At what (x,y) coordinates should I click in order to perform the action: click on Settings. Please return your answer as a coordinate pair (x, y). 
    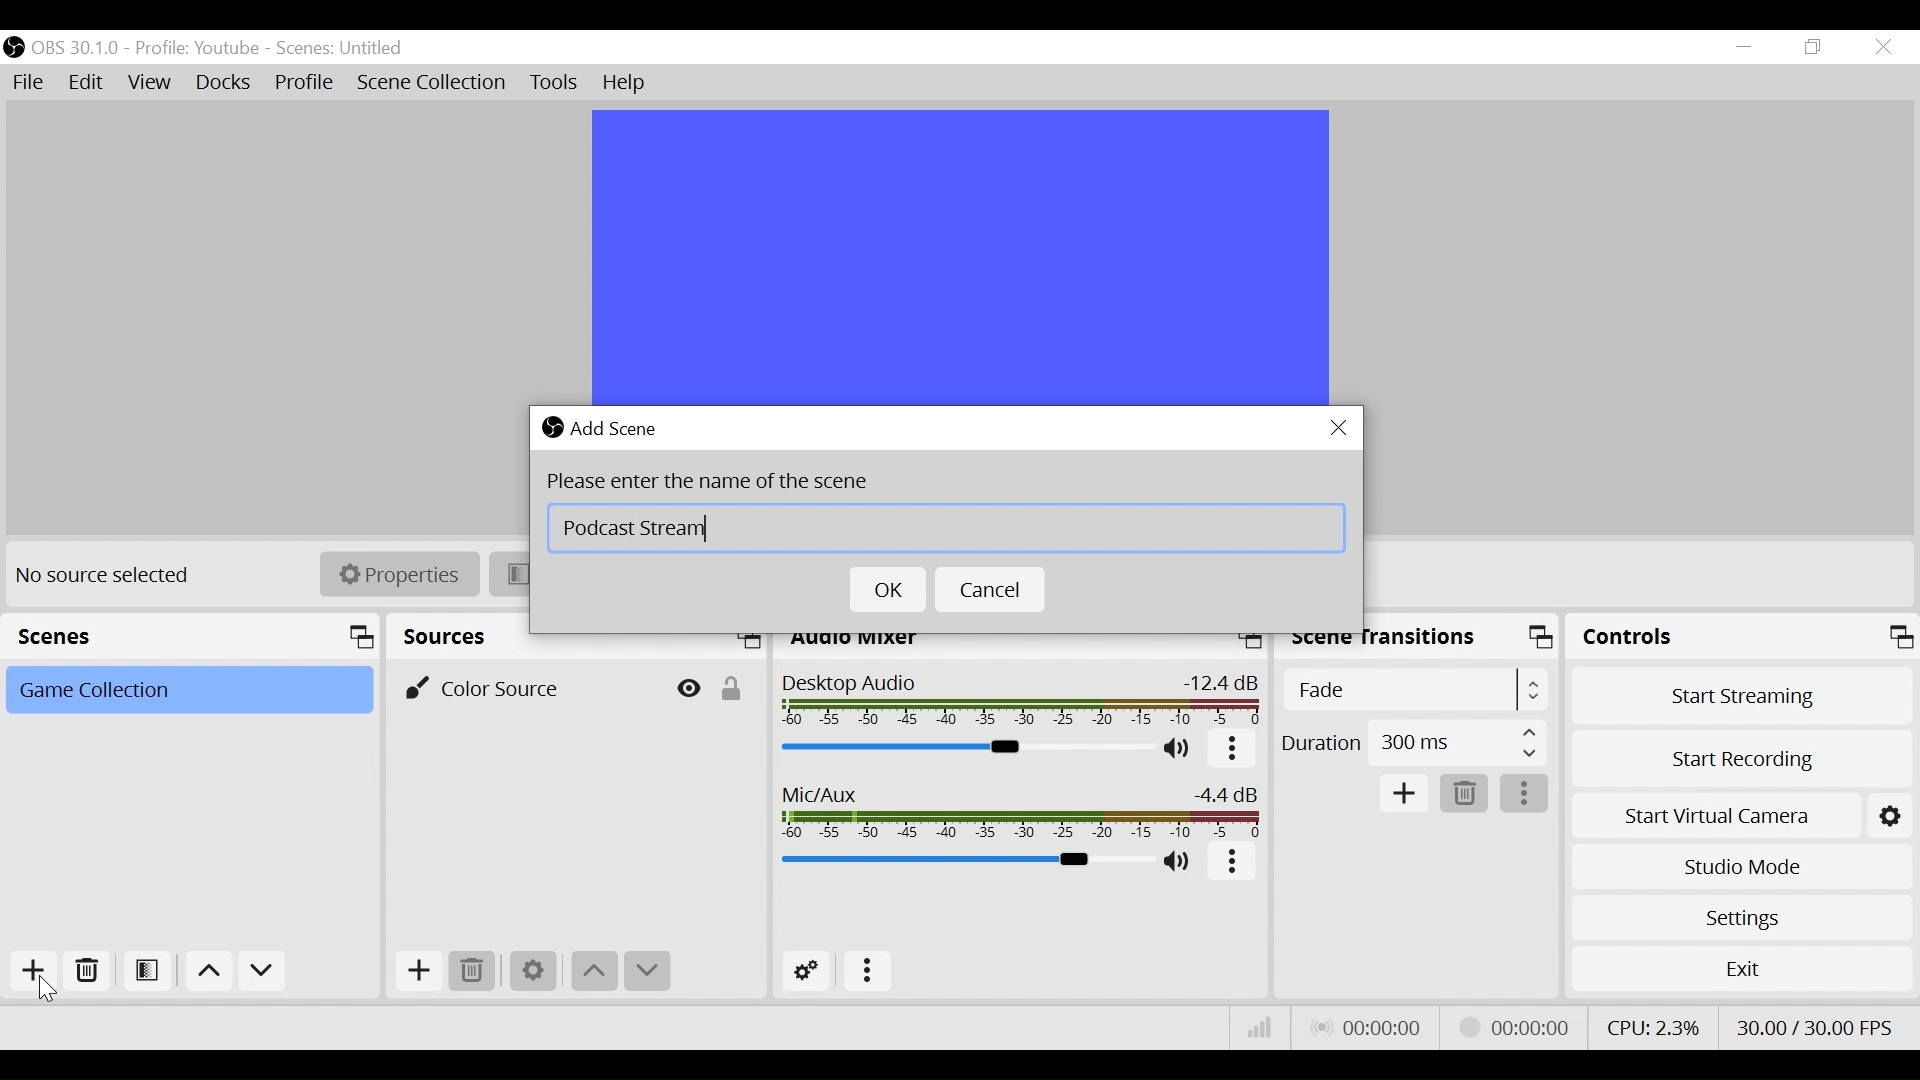
    Looking at the image, I should click on (1741, 917).